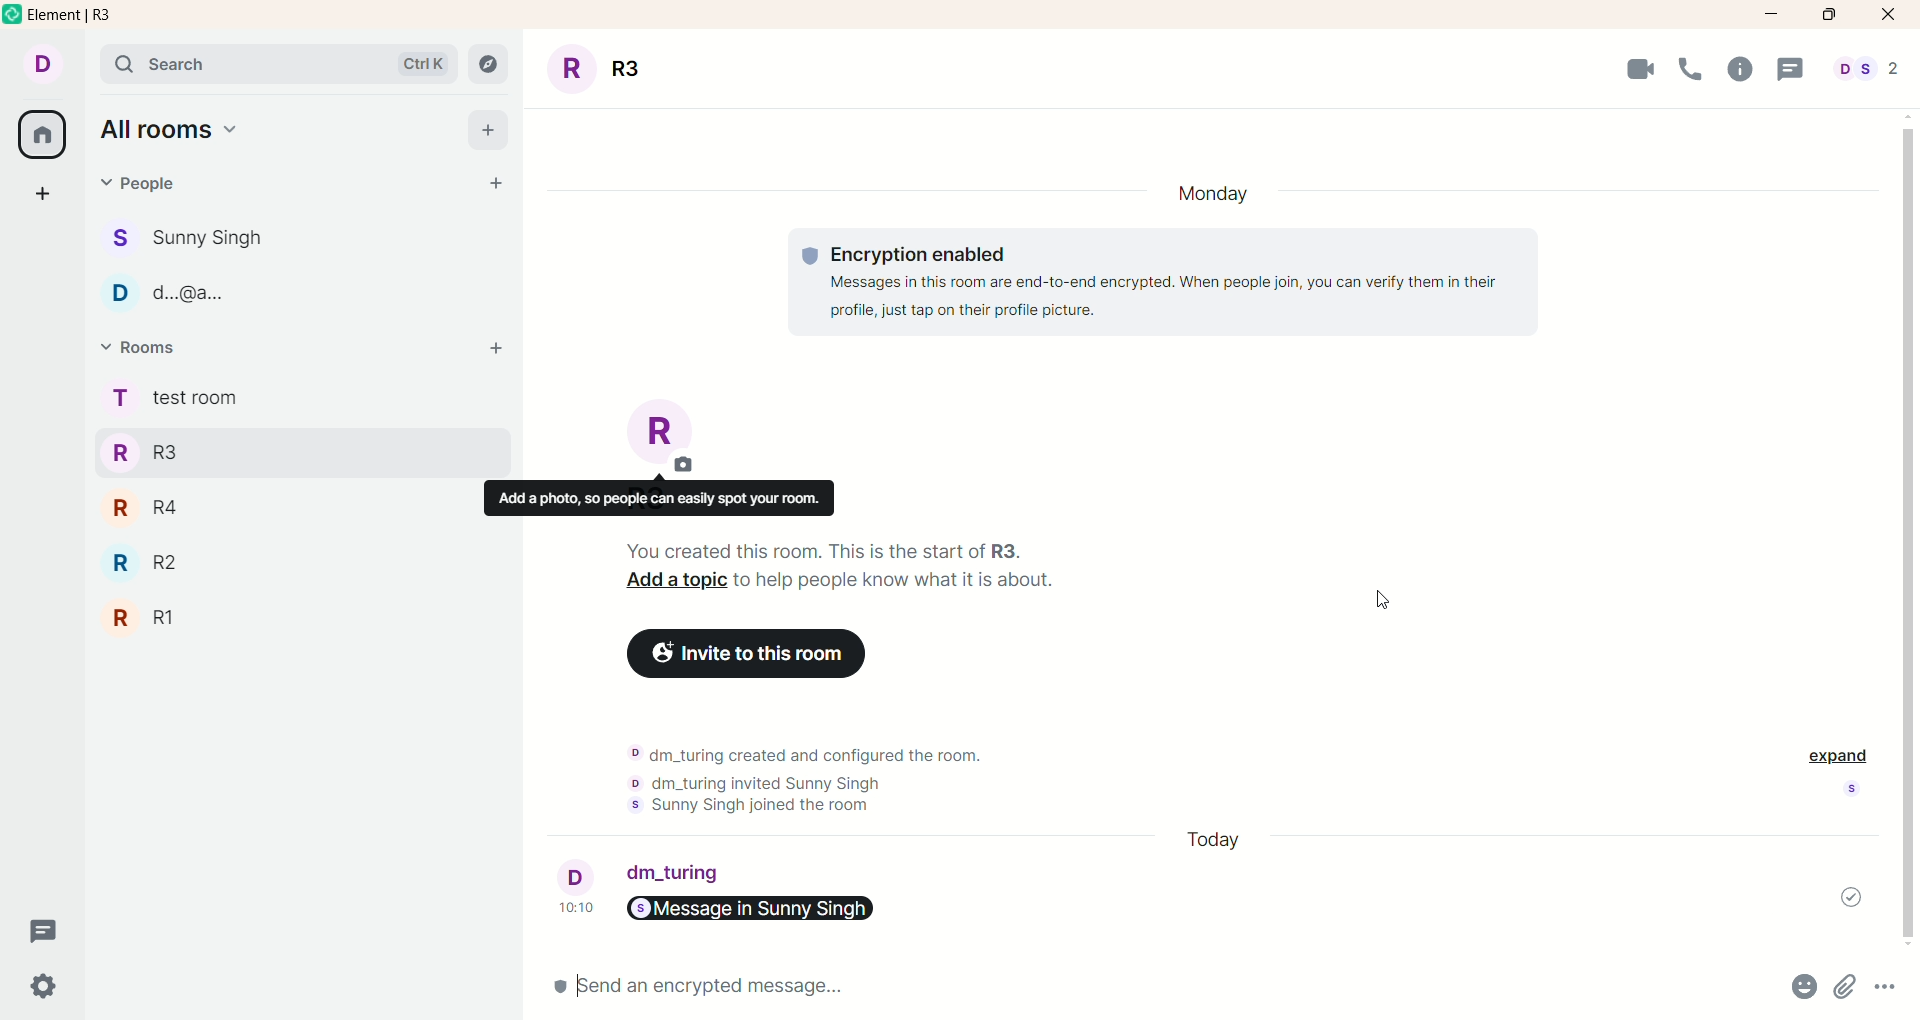 The height and width of the screenshot is (1020, 1920). What do you see at coordinates (43, 933) in the screenshot?
I see `threads` at bounding box center [43, 933].